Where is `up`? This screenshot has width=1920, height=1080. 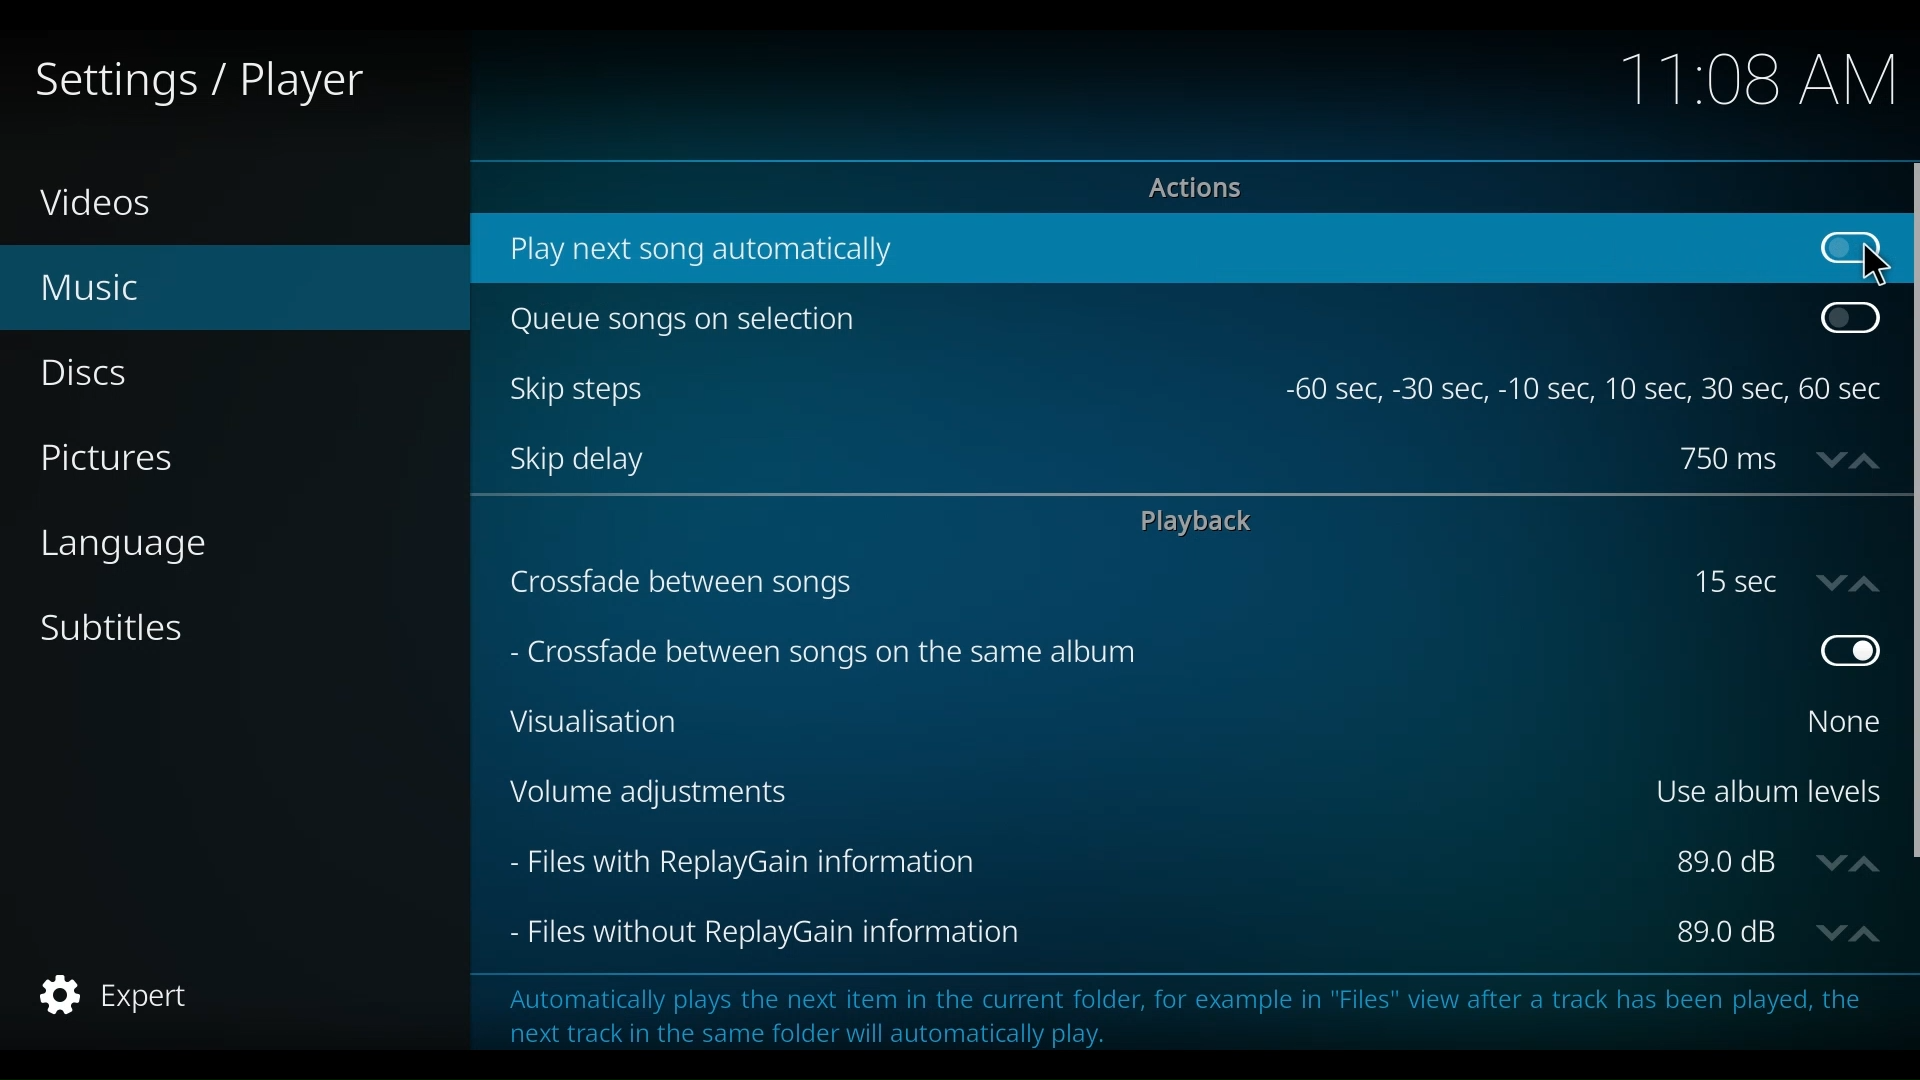
up is located at coordinates (1870, 581).